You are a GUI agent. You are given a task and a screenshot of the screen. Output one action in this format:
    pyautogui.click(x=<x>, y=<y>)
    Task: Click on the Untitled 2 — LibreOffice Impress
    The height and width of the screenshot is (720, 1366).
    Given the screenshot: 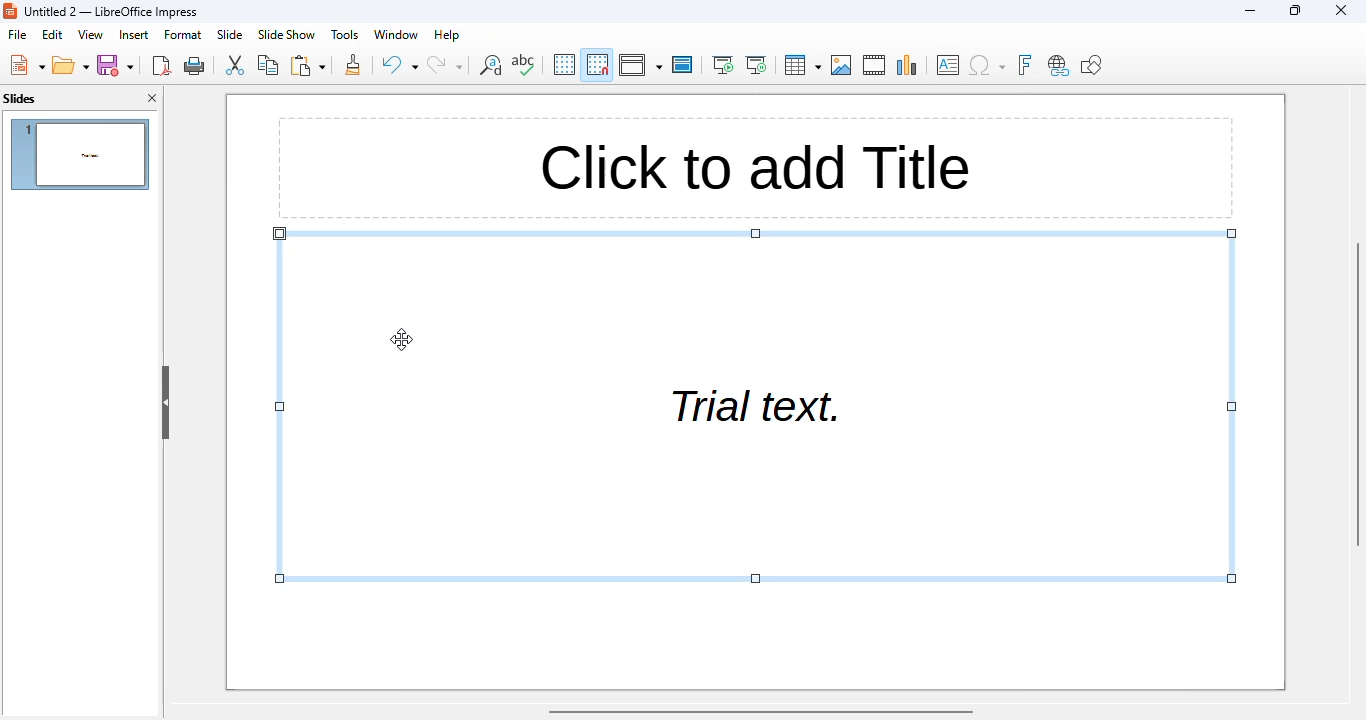 What is the action you would take?
    pyautogui.click(x=108, y=12)
    